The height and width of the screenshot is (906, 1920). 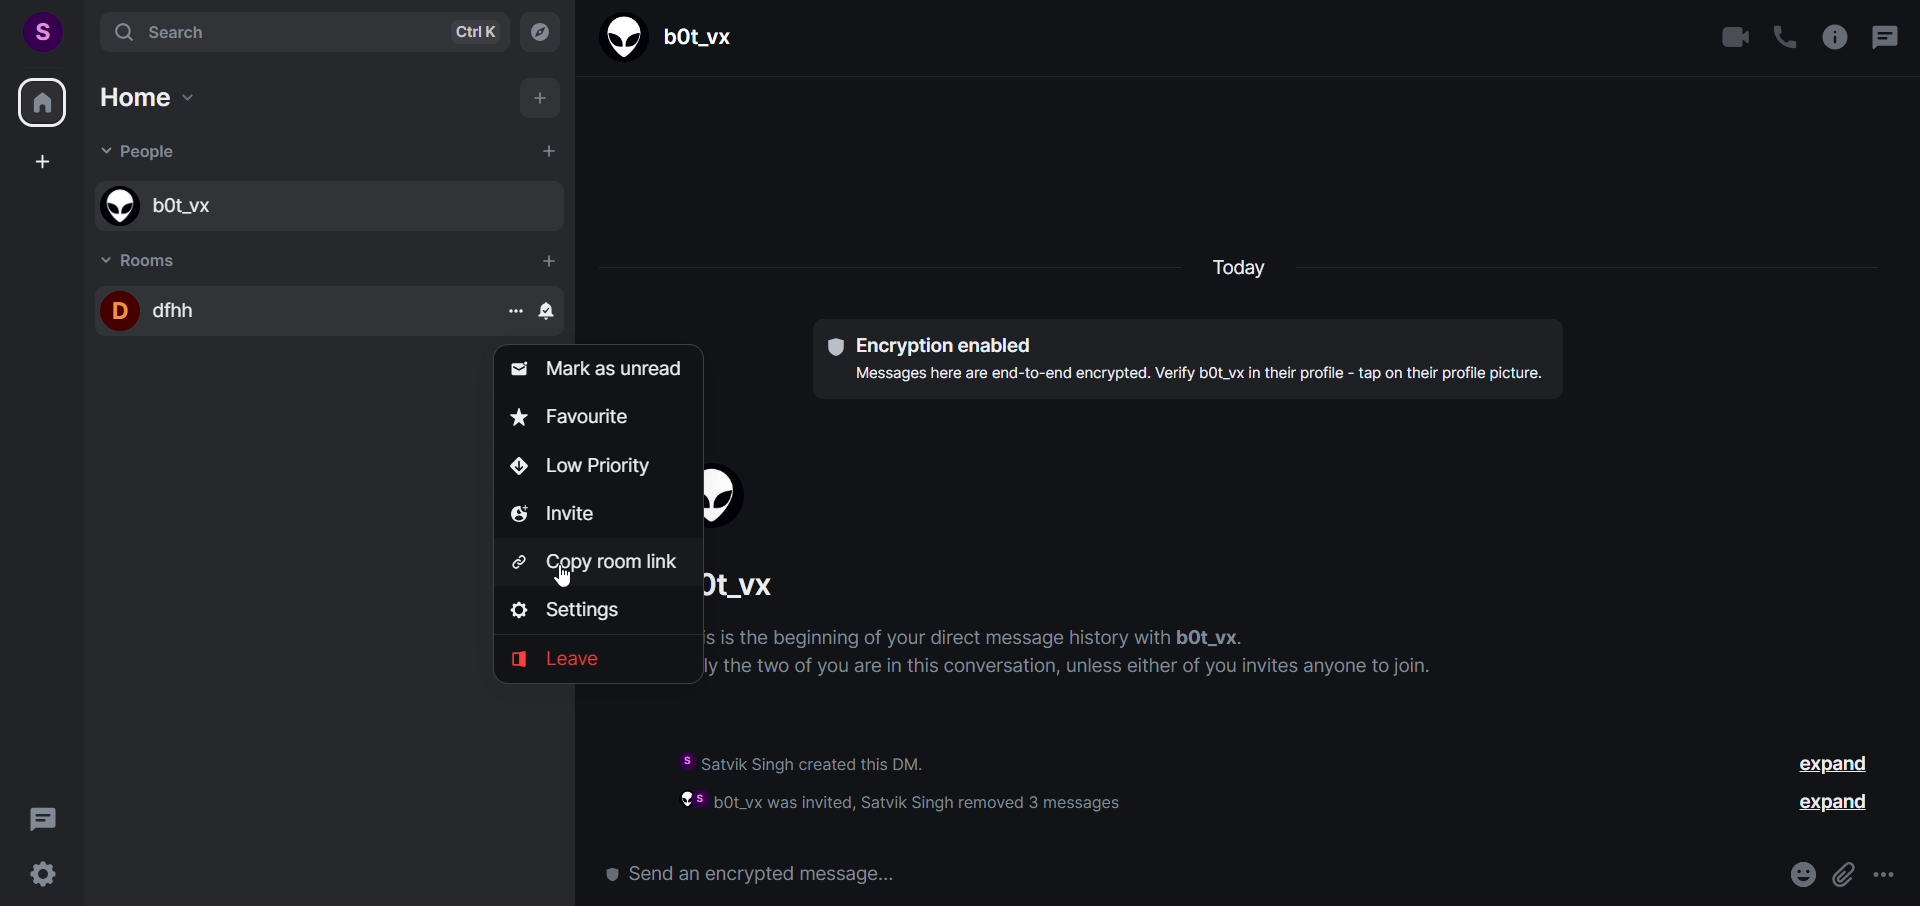 I want to click on add, so click(x=542, y=101).